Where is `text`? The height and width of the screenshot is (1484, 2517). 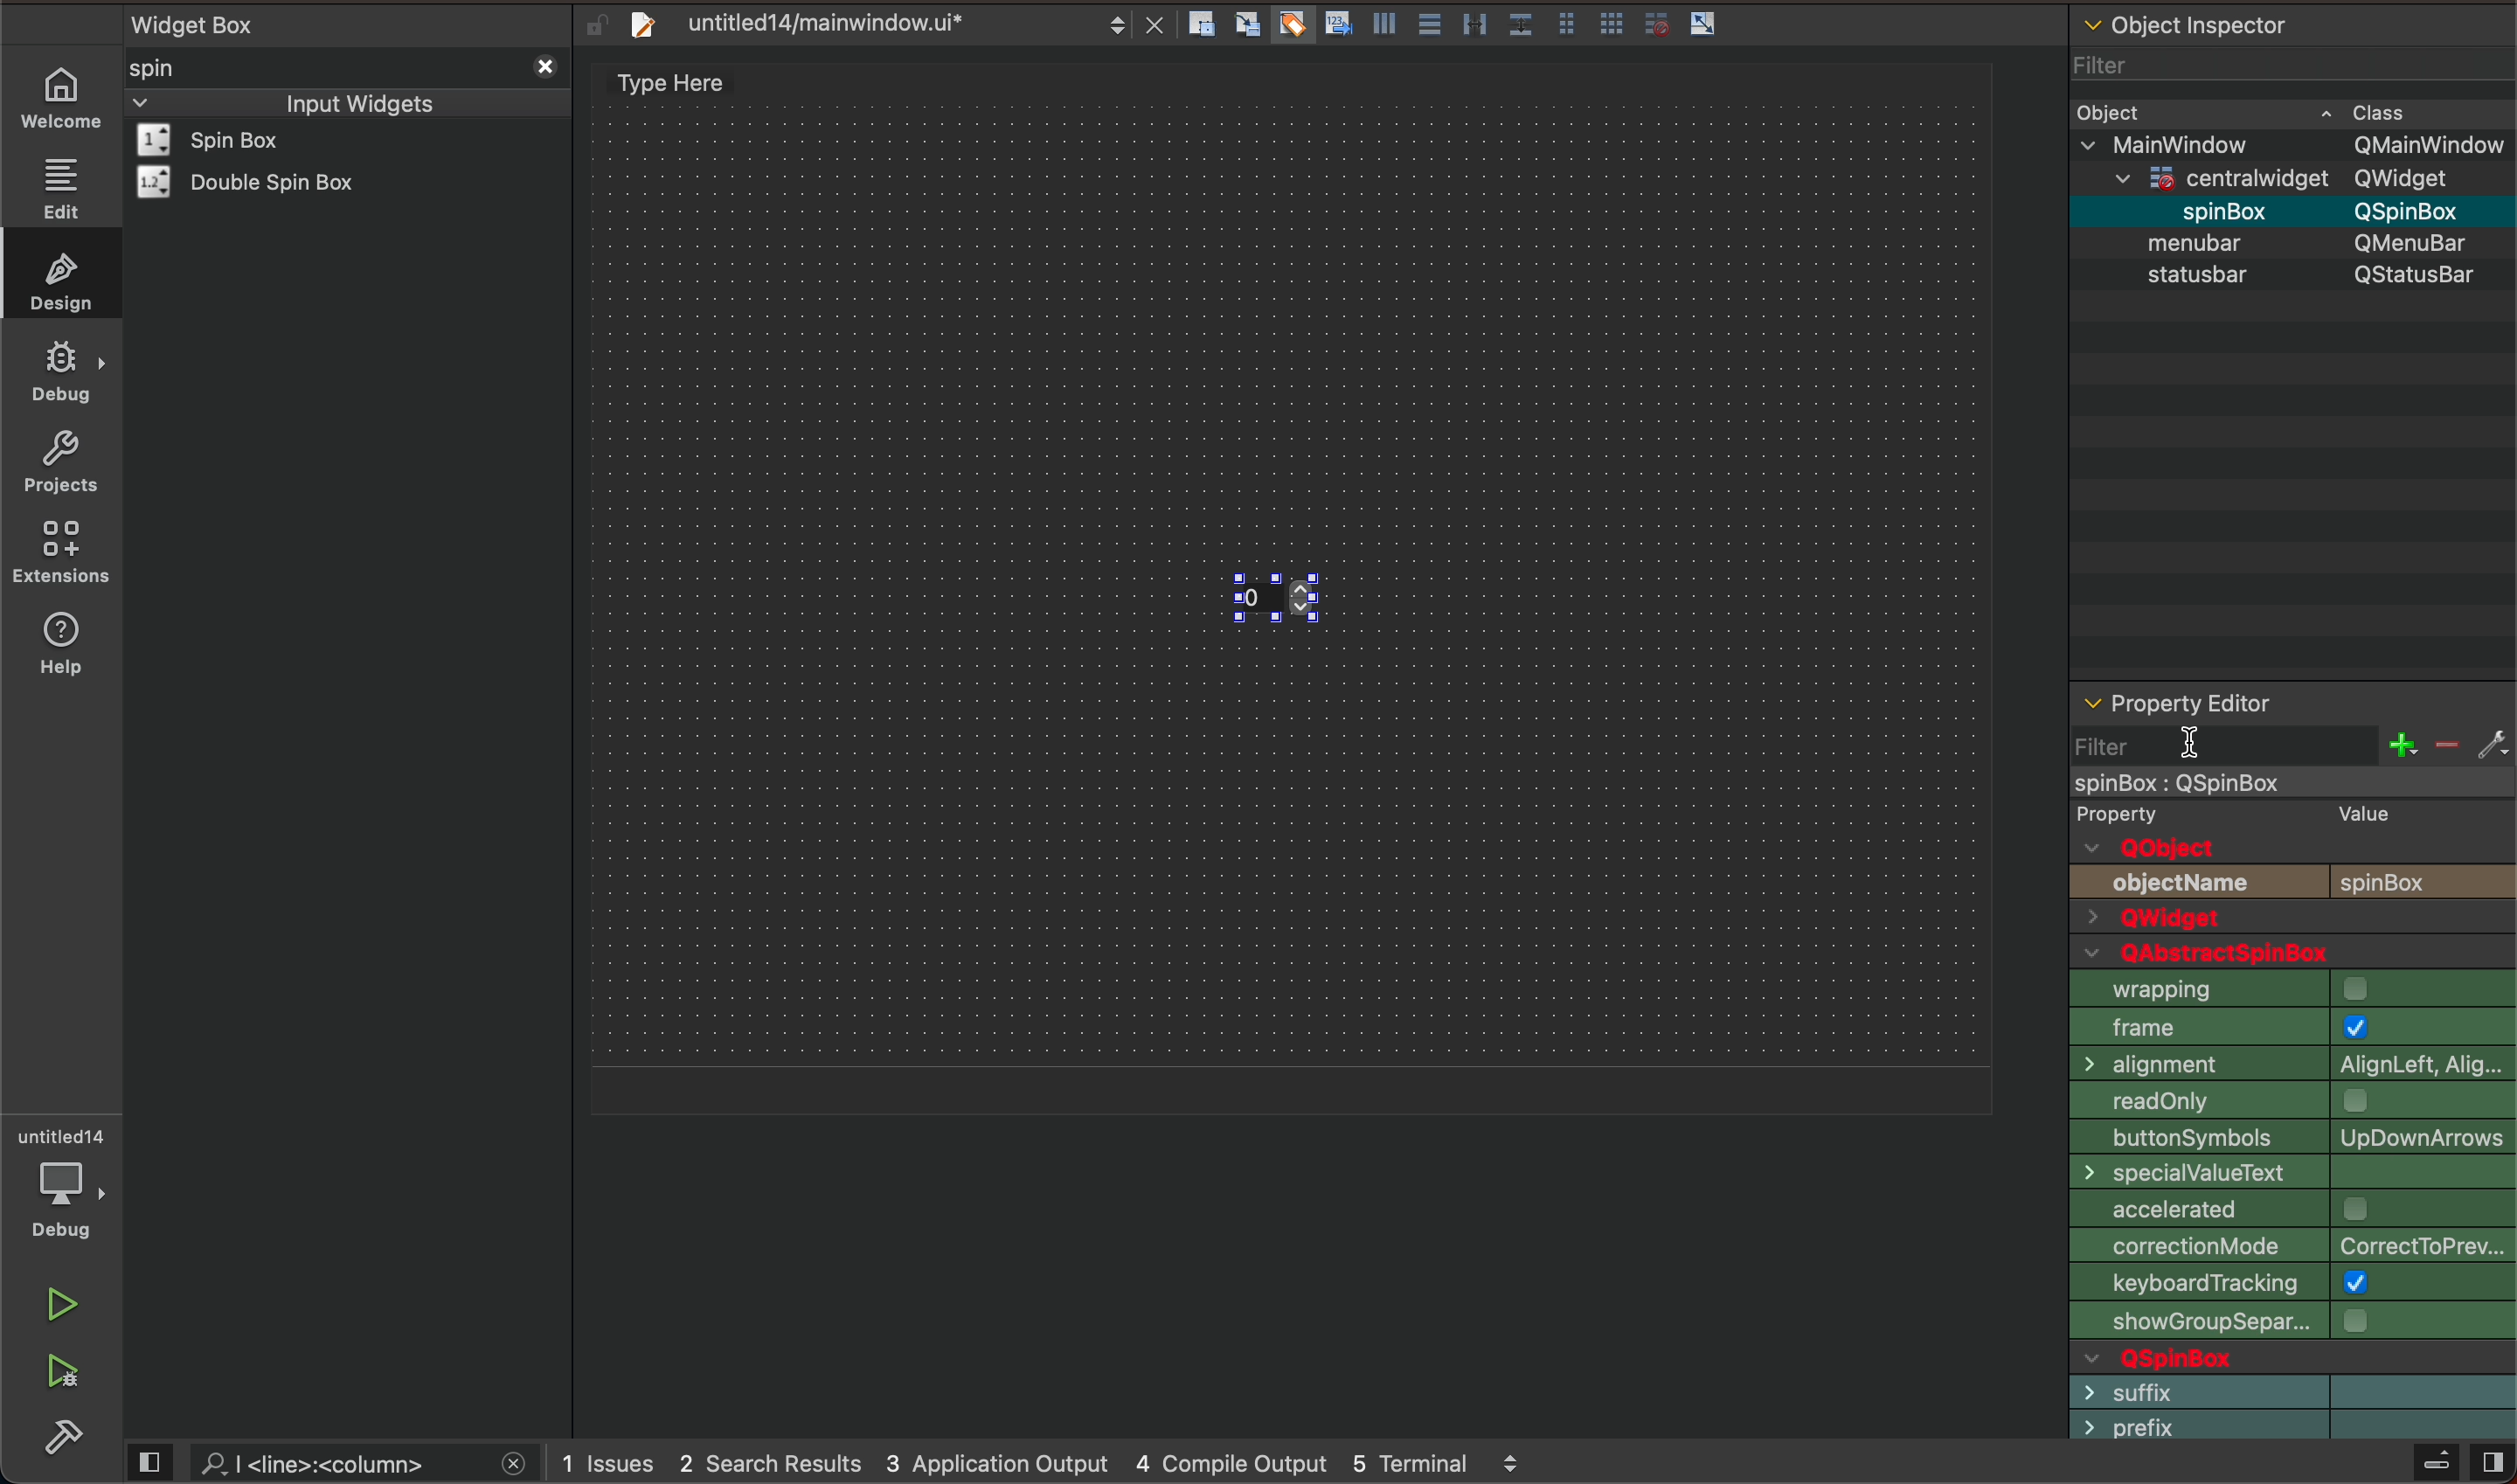
text is located at coordinates (2142, 813).